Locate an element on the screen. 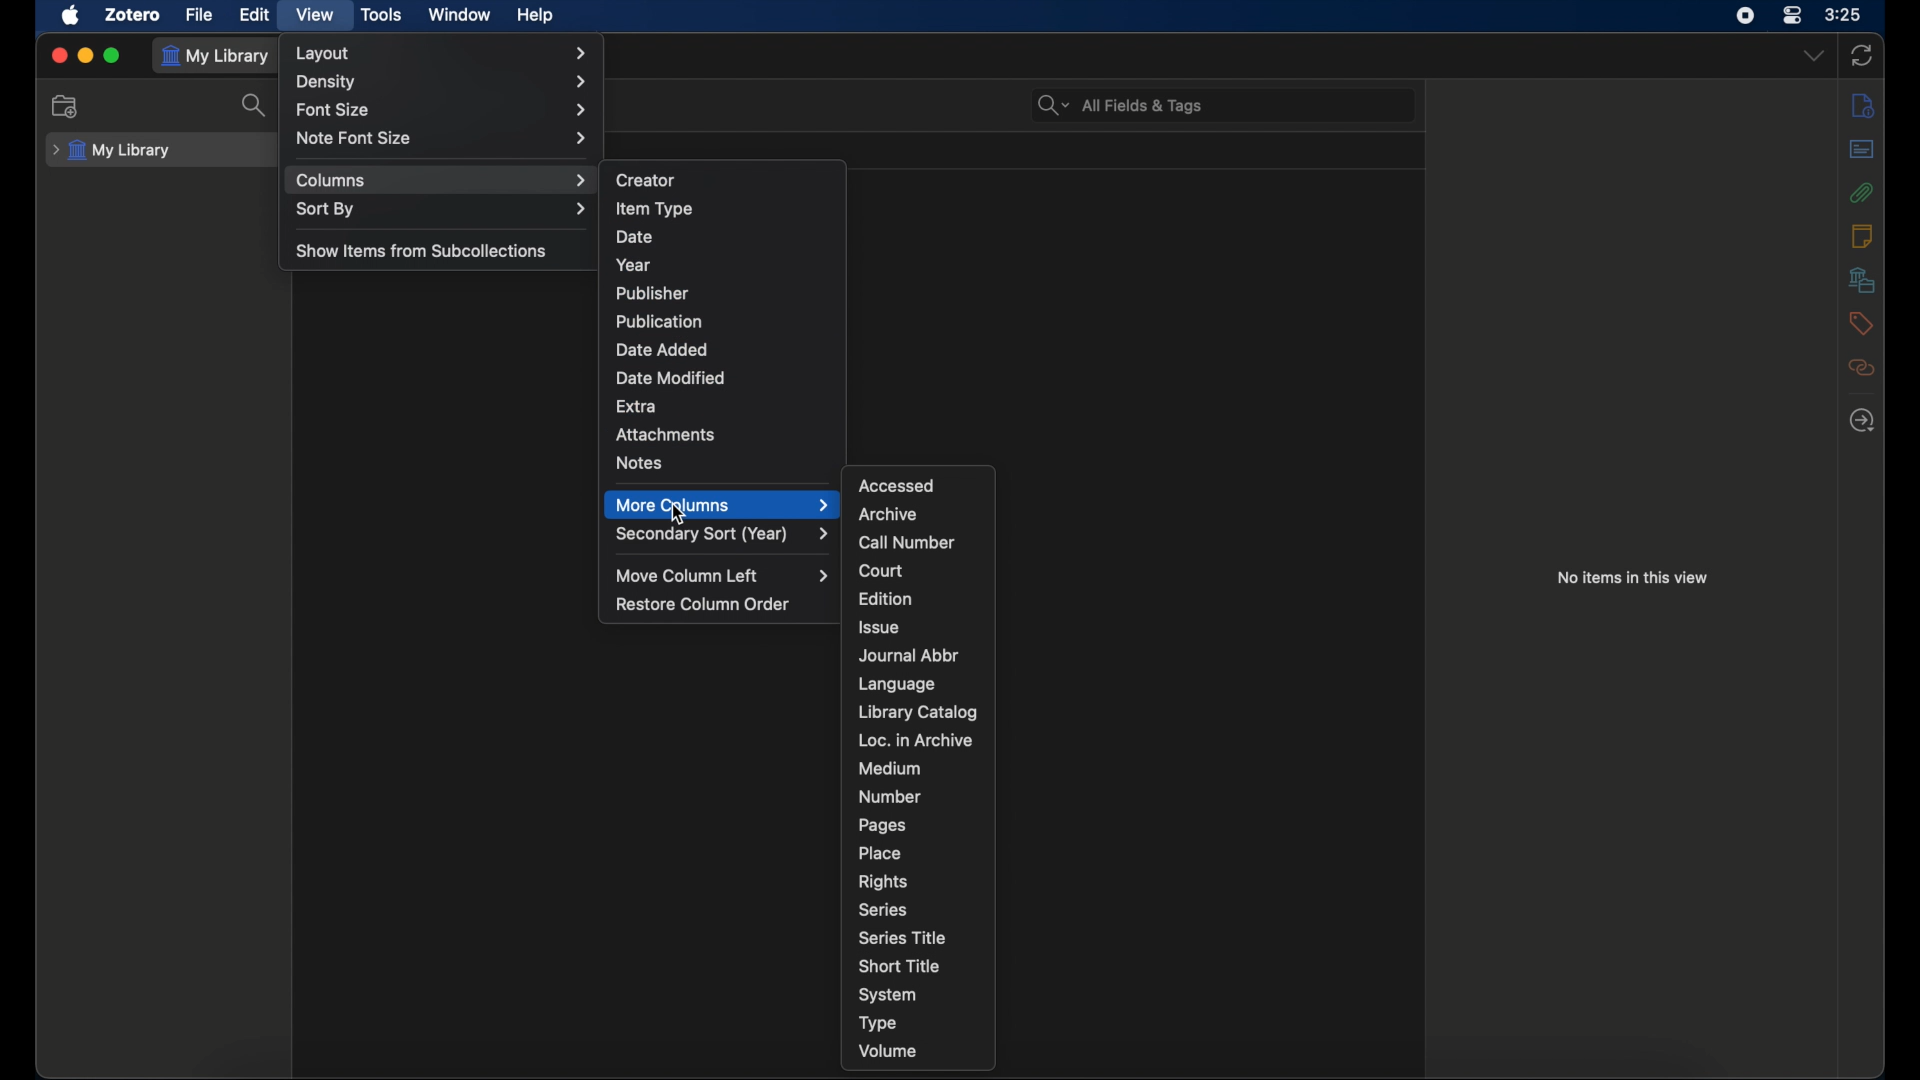 The width and height of the screenshot is (1920, 1080). court is located at coordinates (881, 570).